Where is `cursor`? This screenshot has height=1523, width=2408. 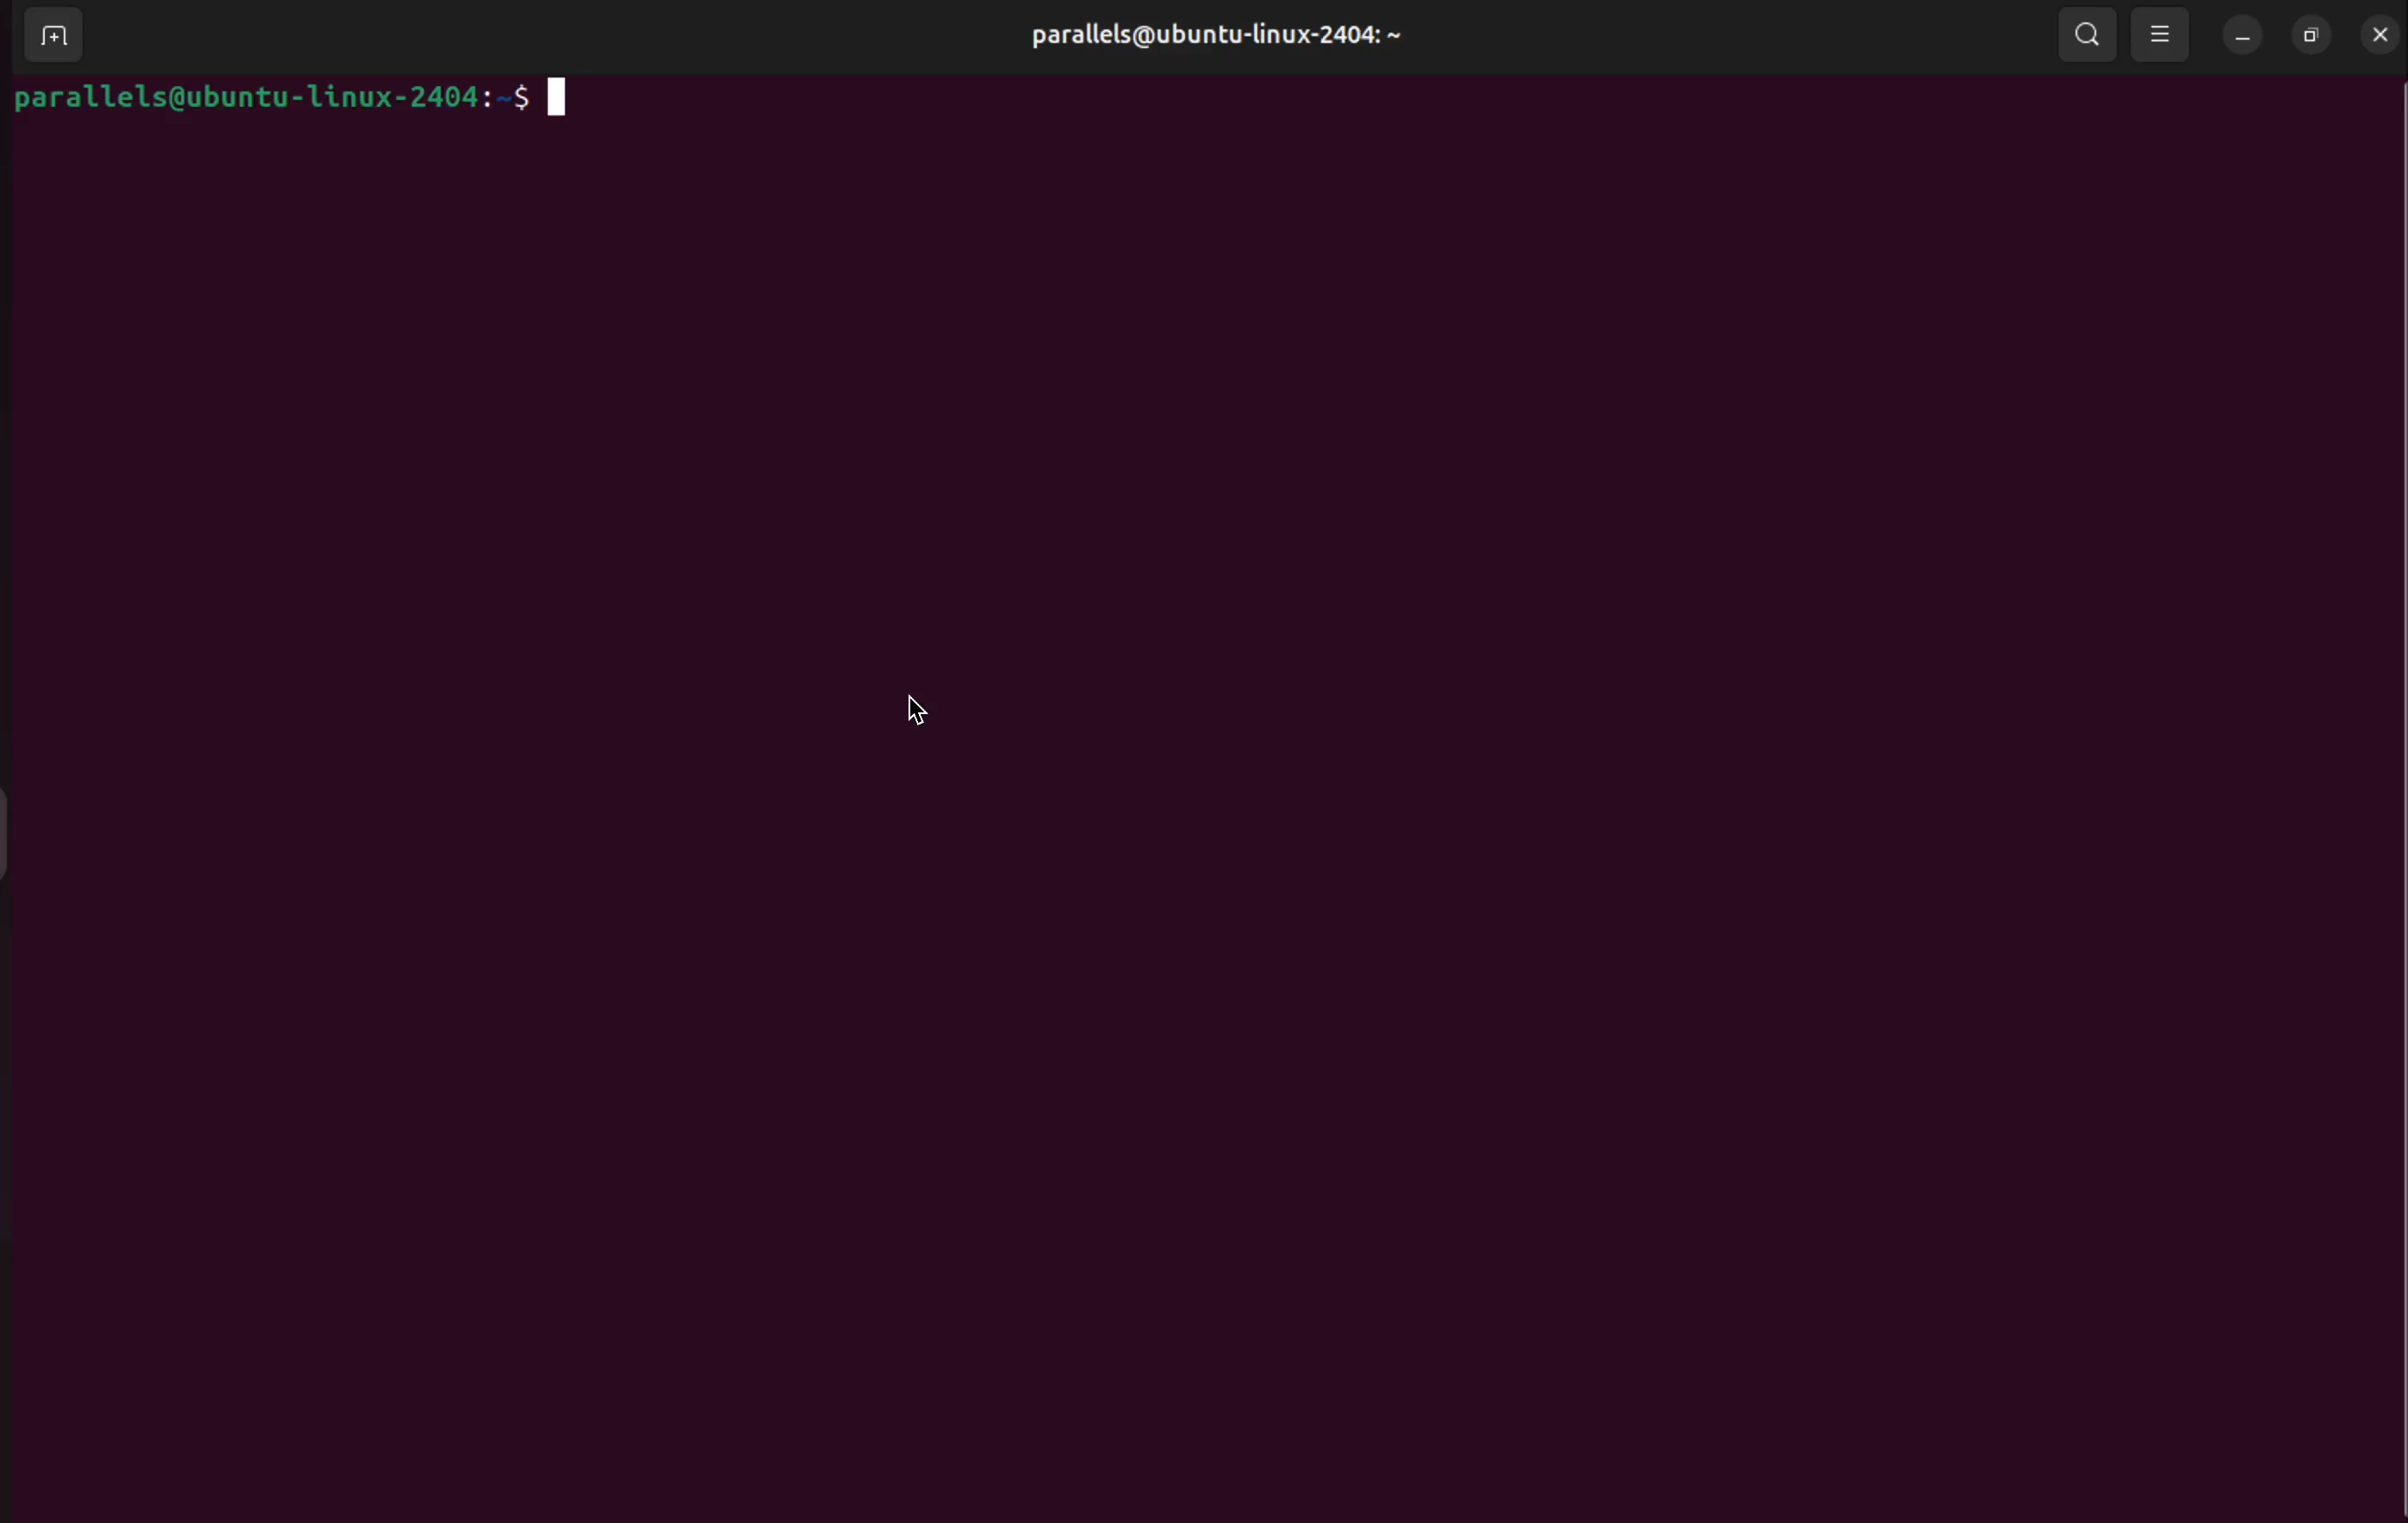
cursor is located at coordinates (925, 714).